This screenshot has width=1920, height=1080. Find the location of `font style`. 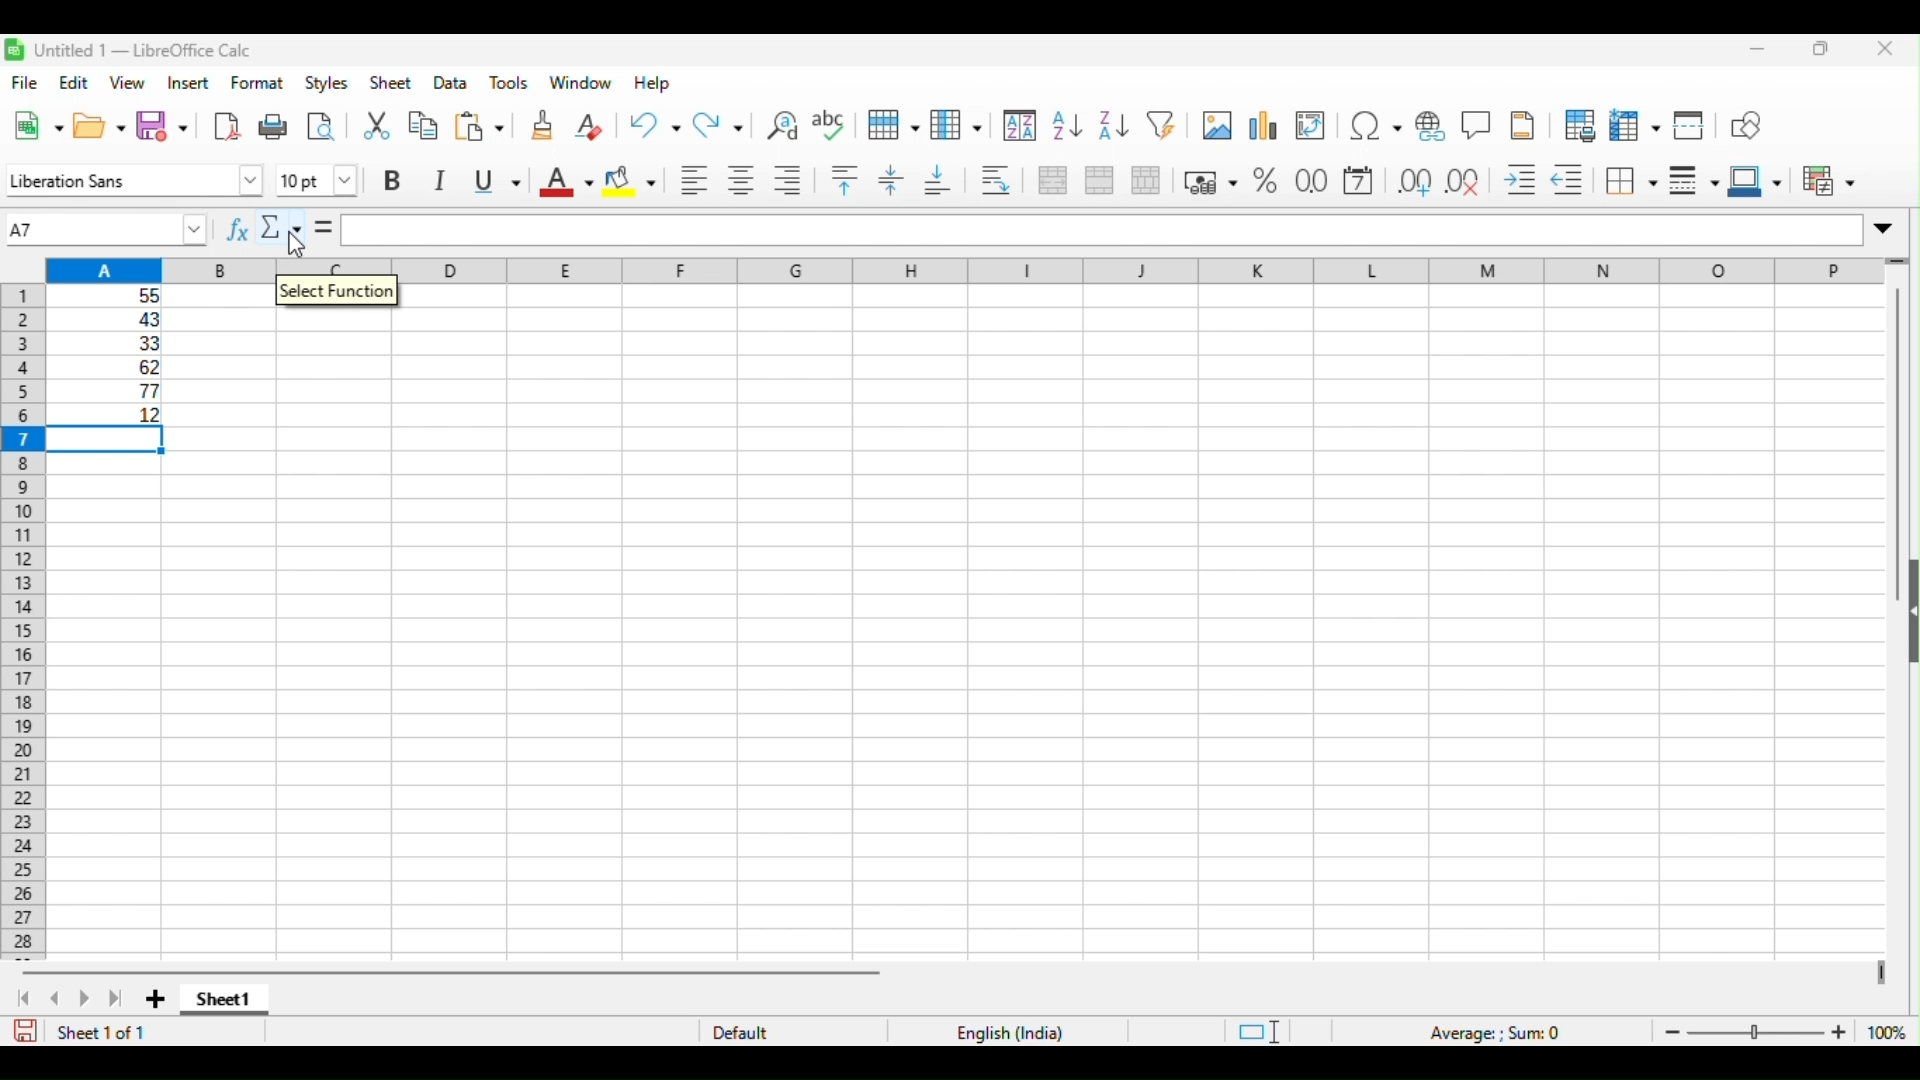

font style is located at coordinates (134, 180).